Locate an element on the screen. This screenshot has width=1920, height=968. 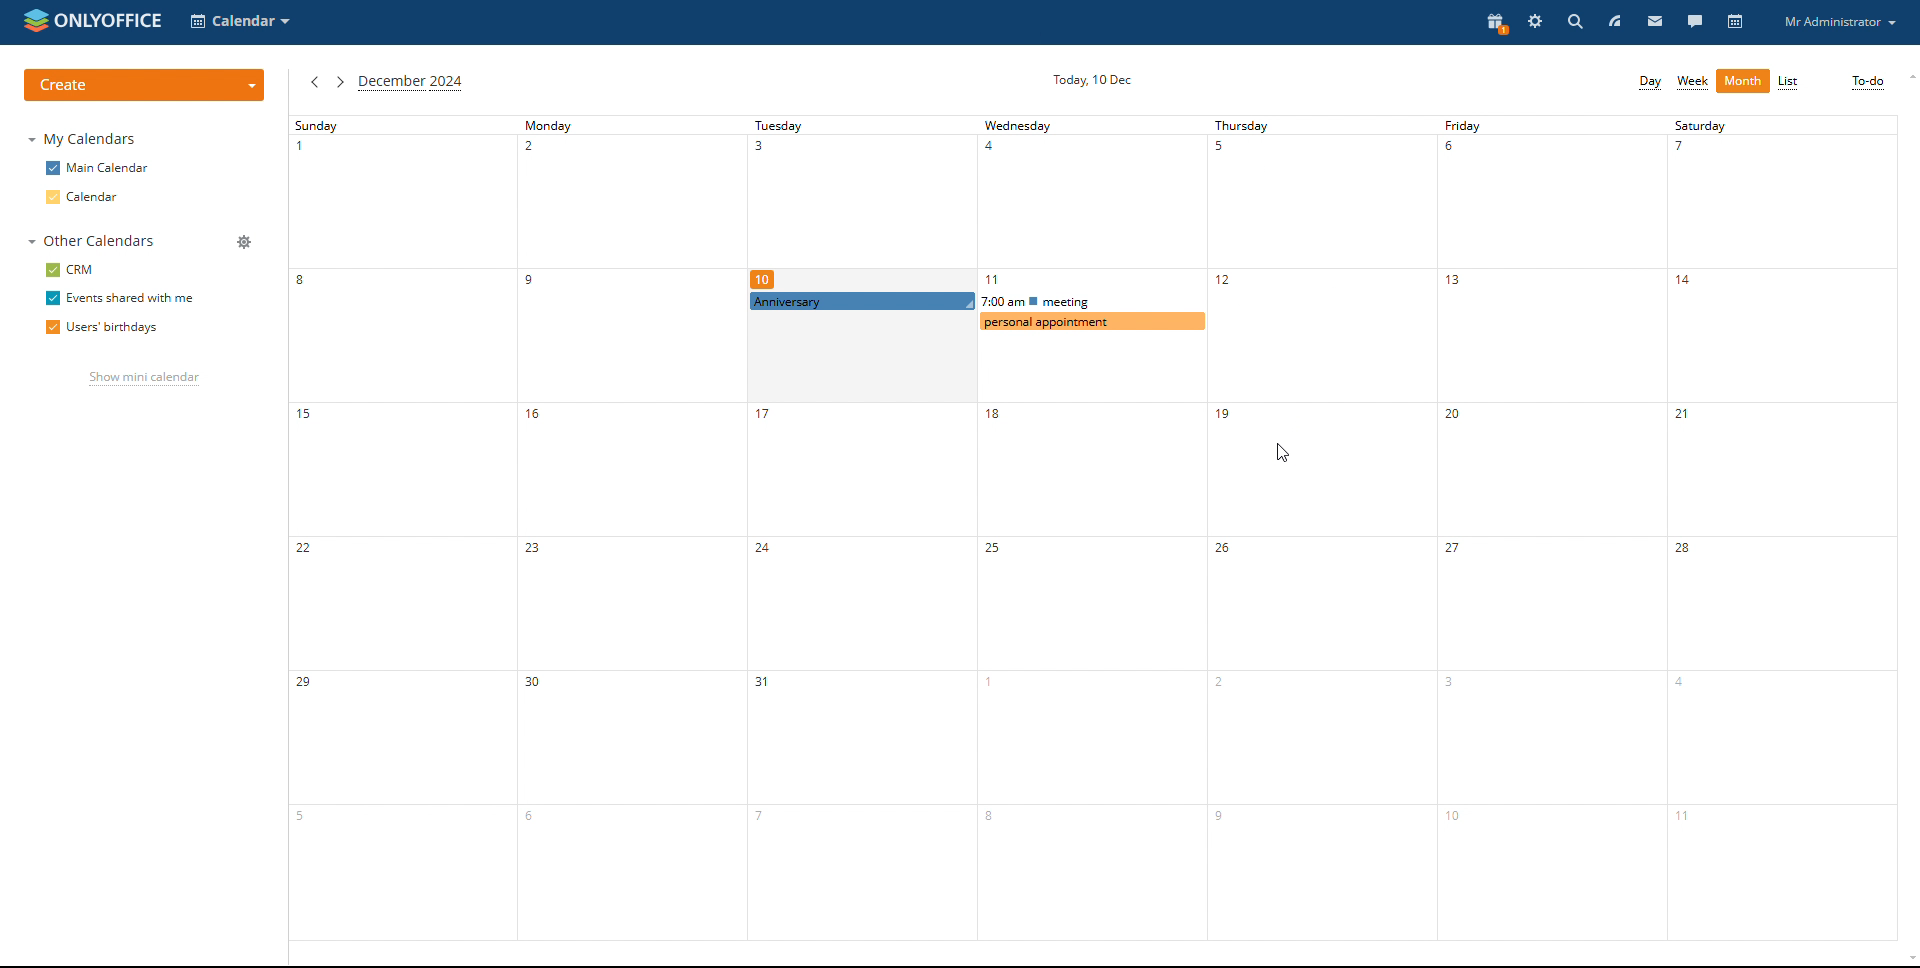
users' birthdays is located at coordinates (103, 328).